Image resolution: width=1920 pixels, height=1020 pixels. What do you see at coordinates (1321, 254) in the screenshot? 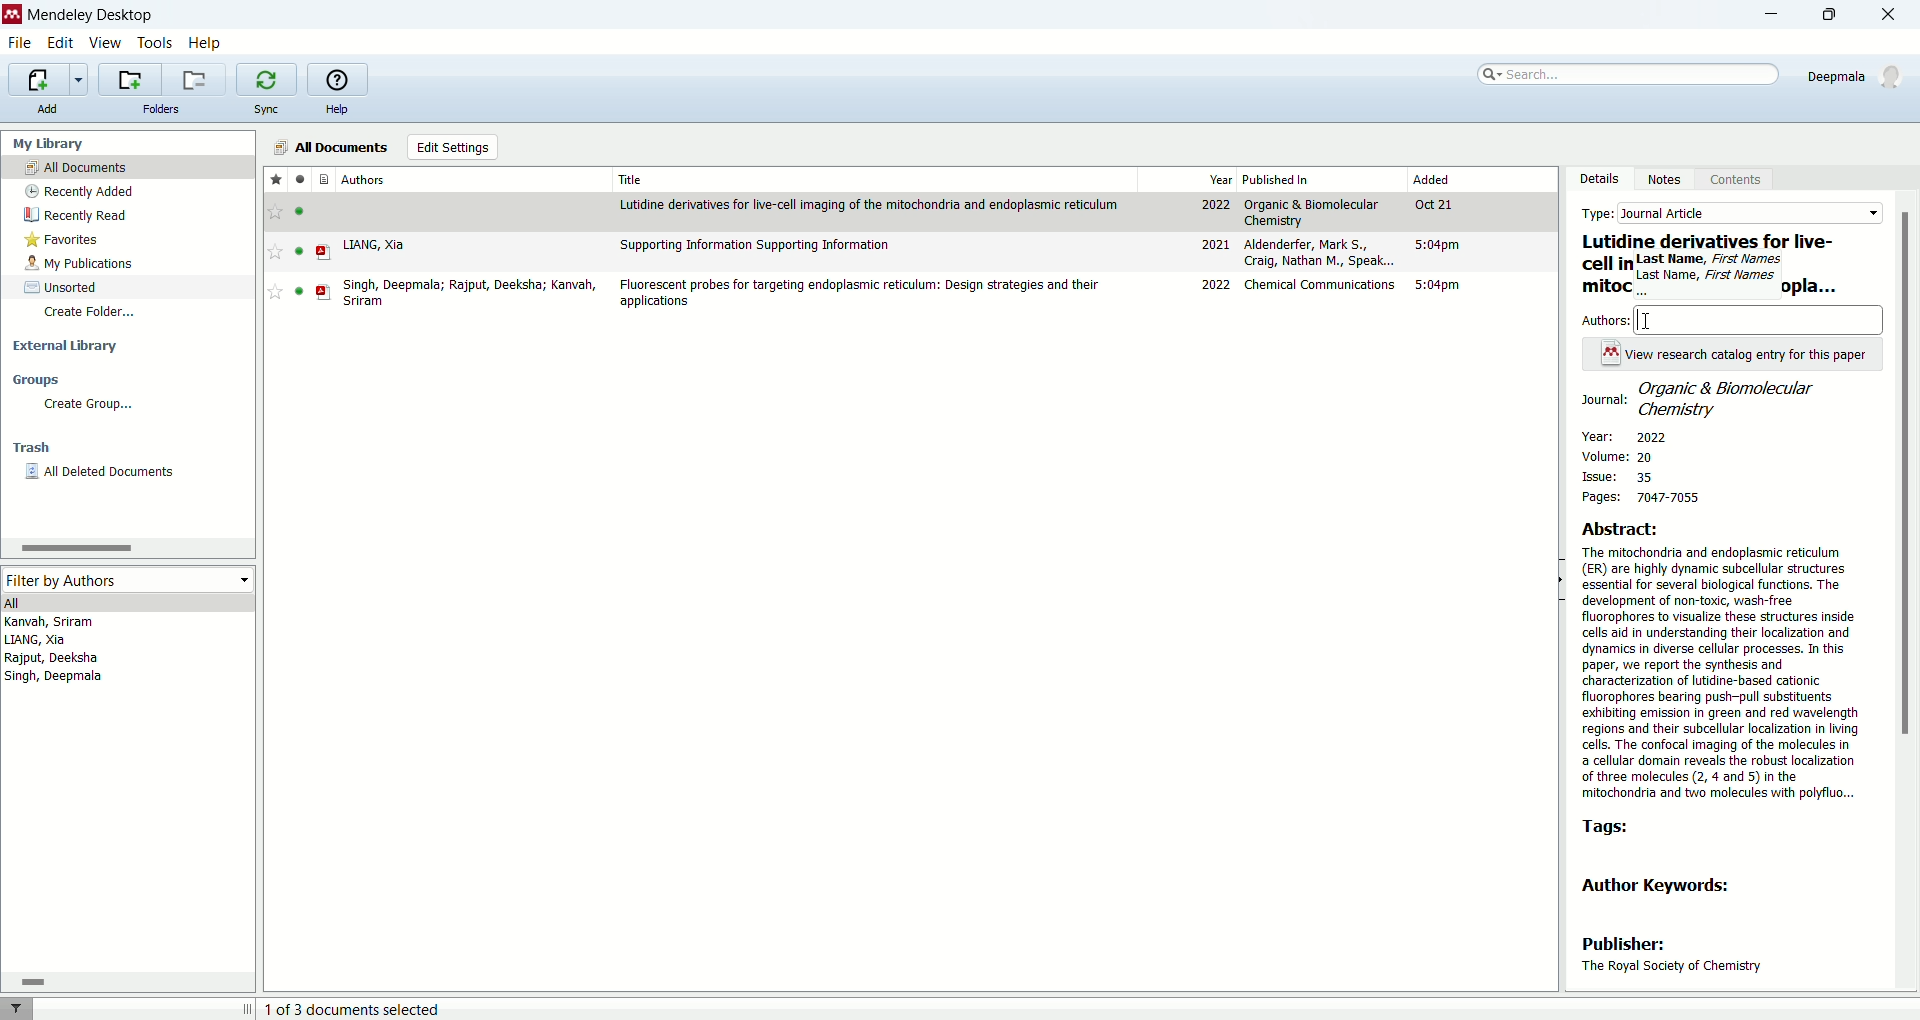
I see `Aldenderfer, Mark S., Craig, Nathan M., Speak...` at bounding box center [1321, 254].